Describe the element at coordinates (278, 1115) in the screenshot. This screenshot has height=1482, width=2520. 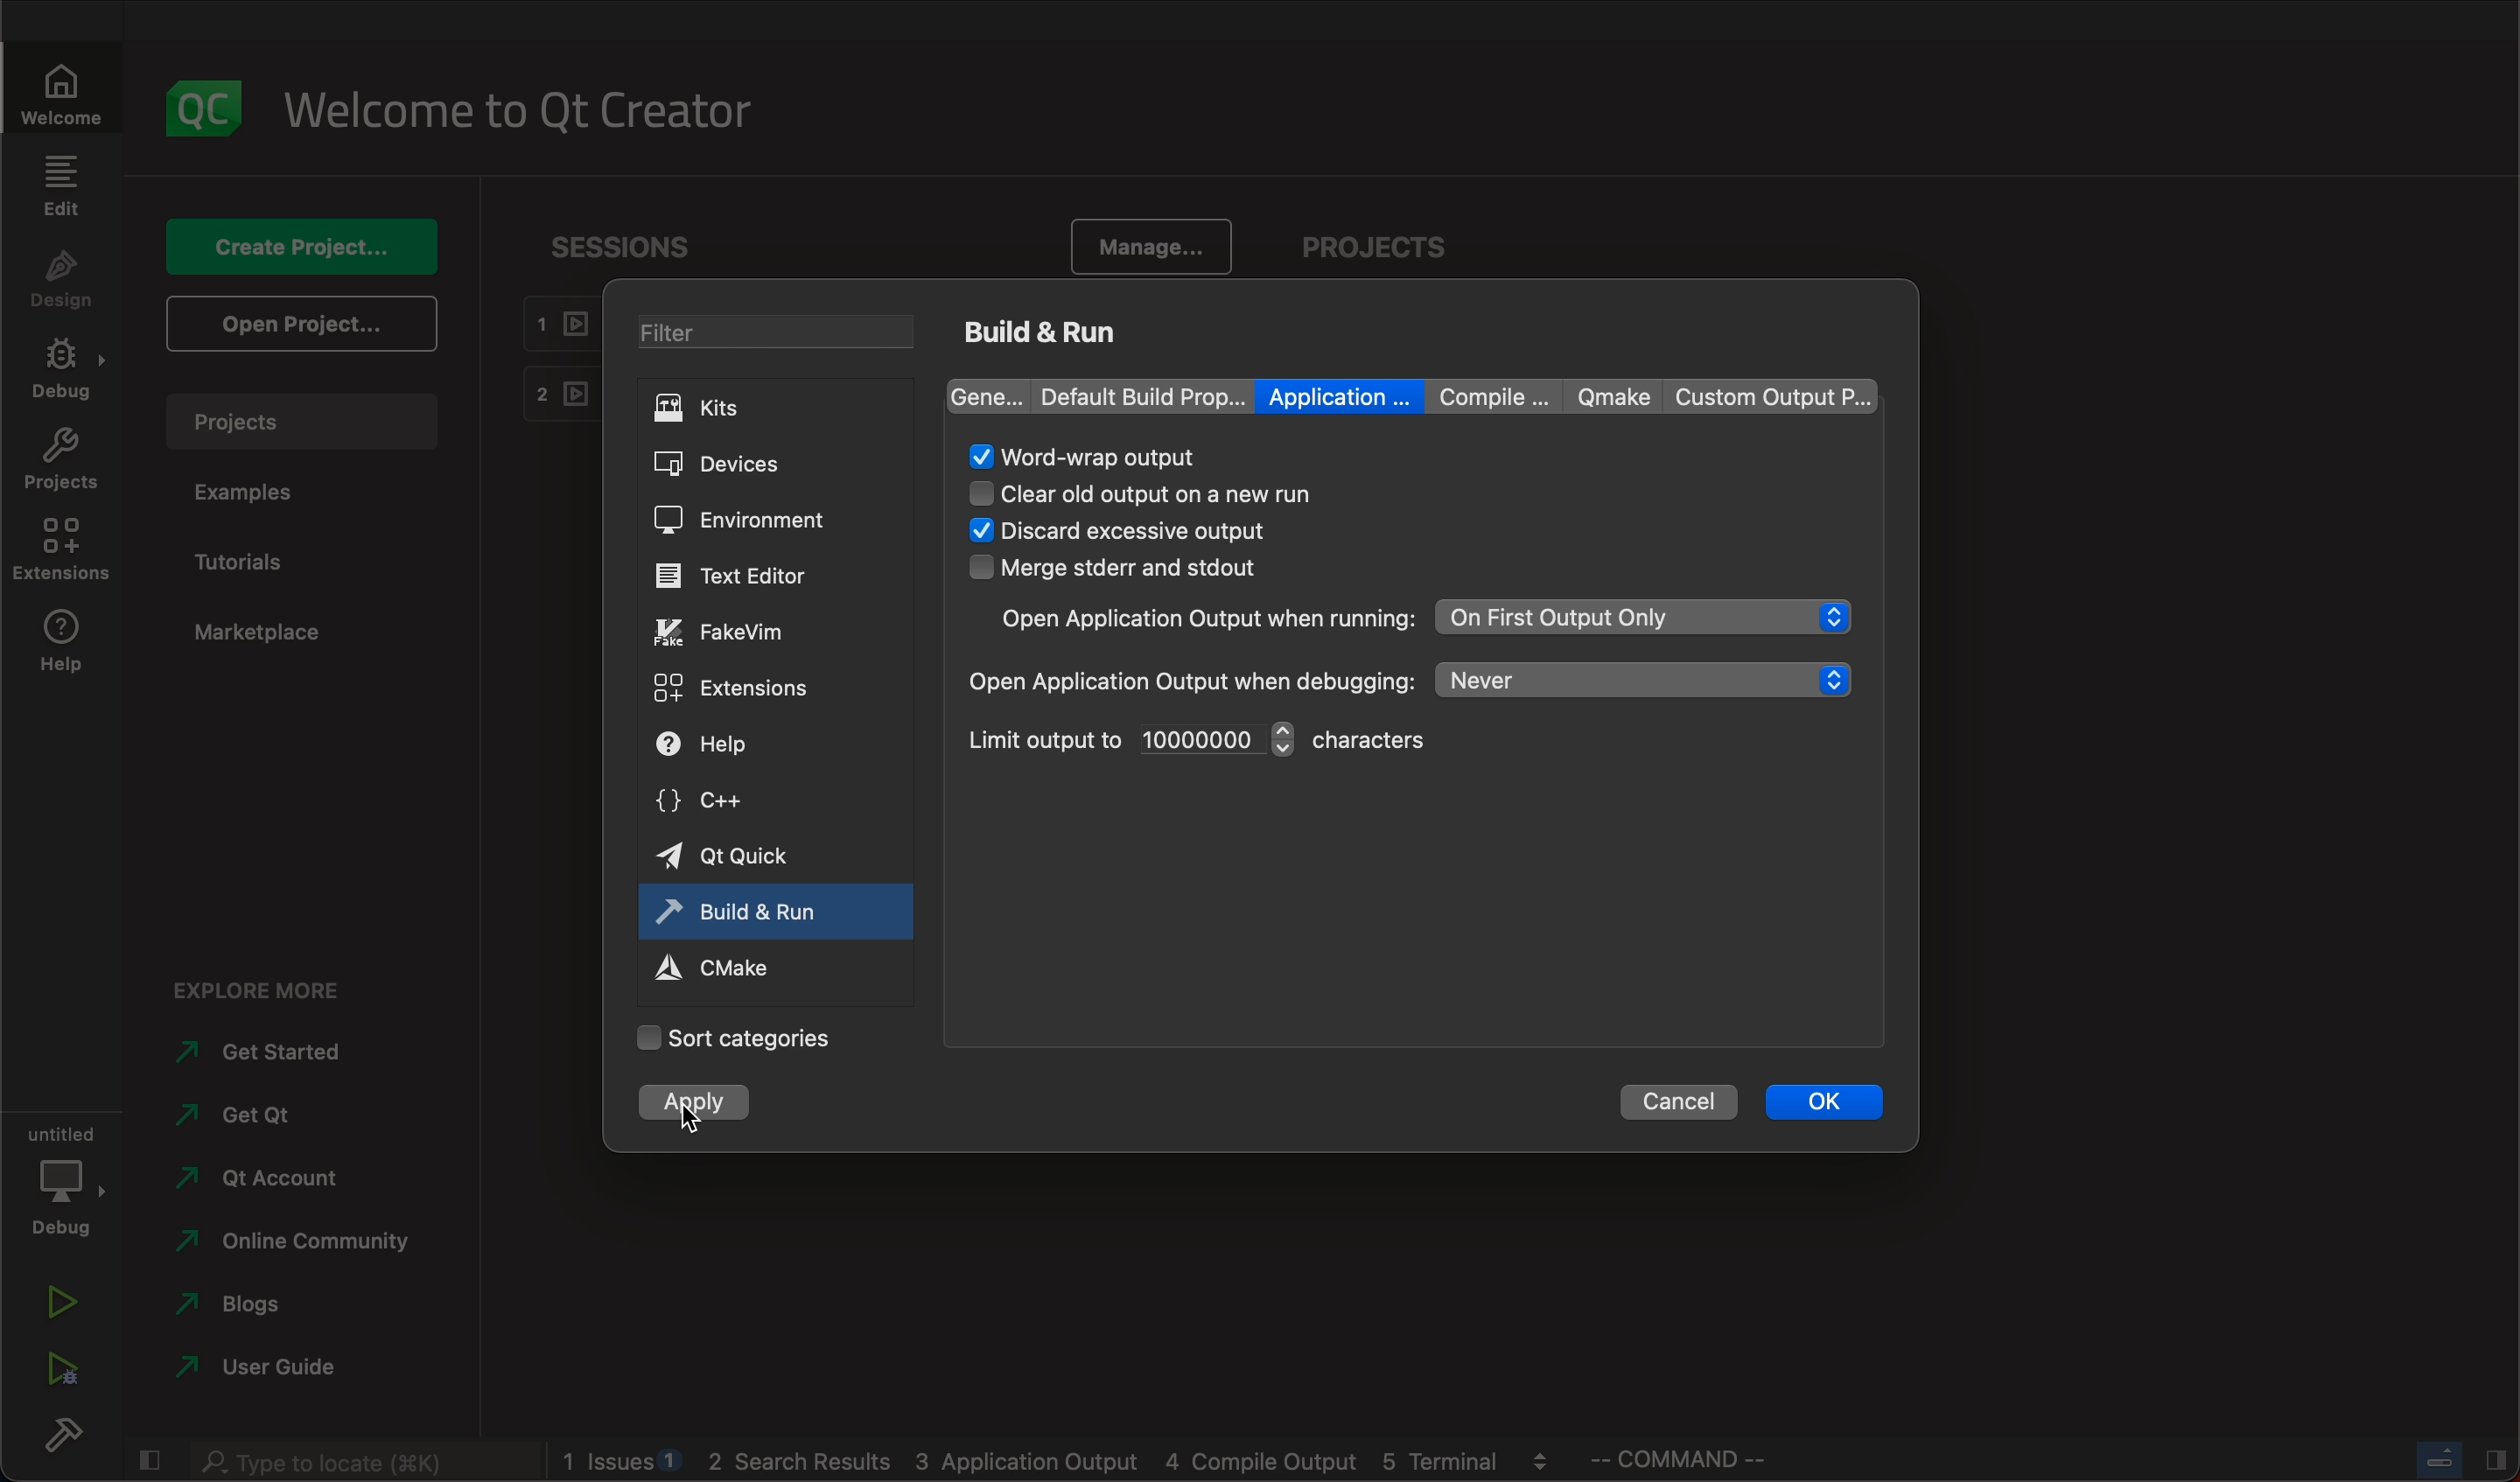
I see `get ` at that location.